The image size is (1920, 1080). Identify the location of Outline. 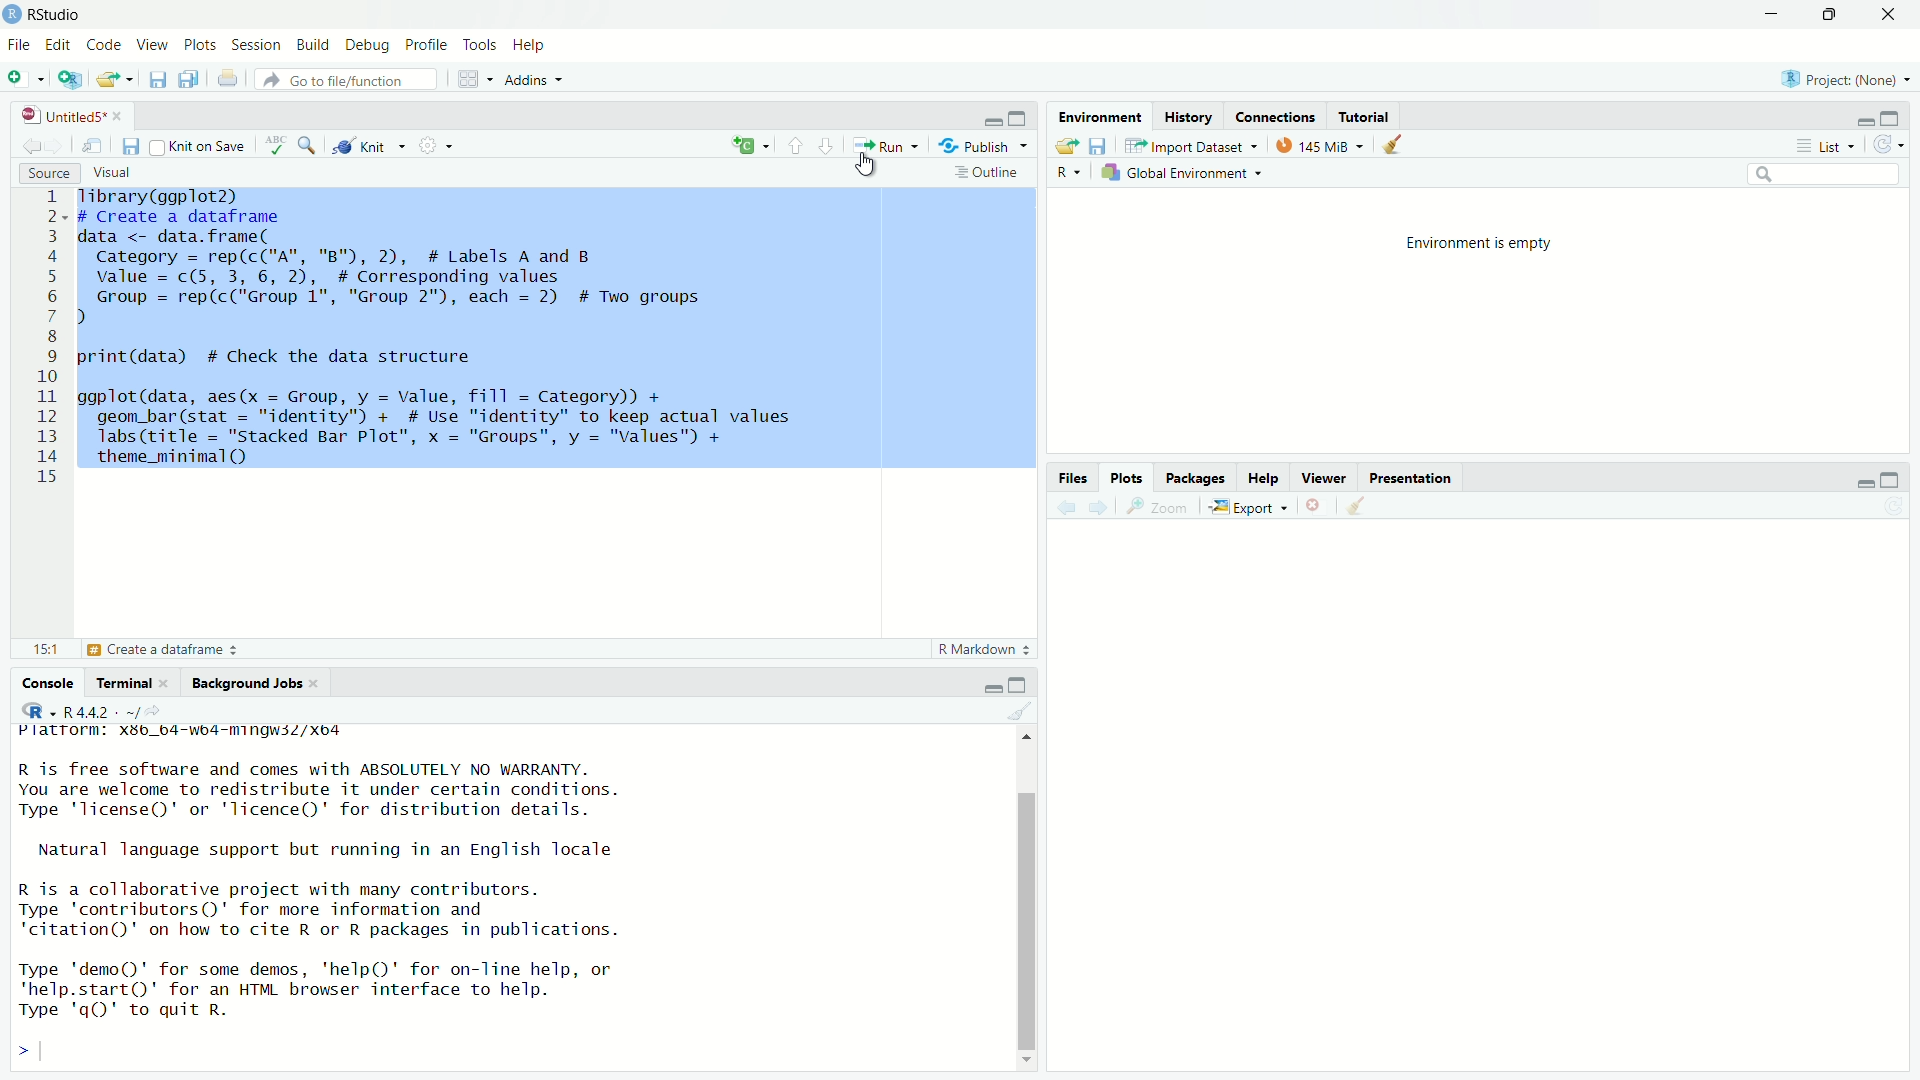
(991, 173).